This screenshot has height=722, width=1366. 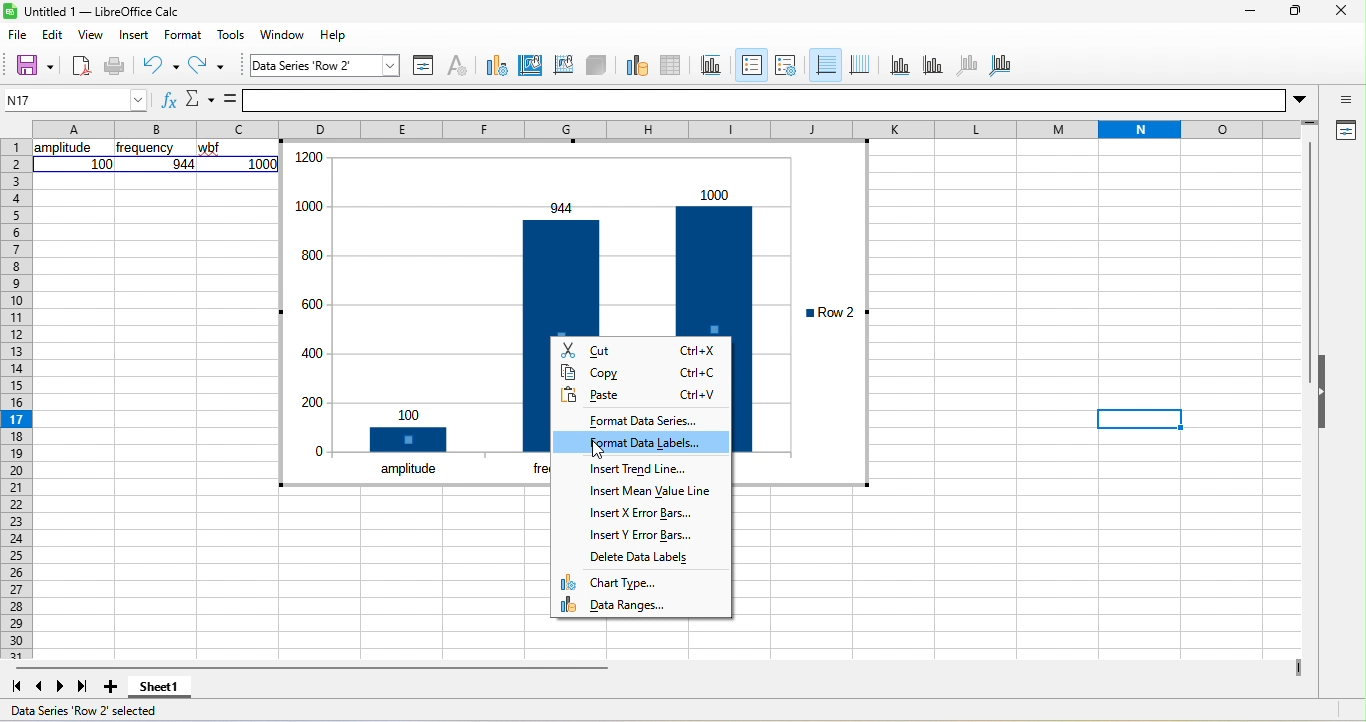 I want to click on formula bar, so click(x=782, y=99).